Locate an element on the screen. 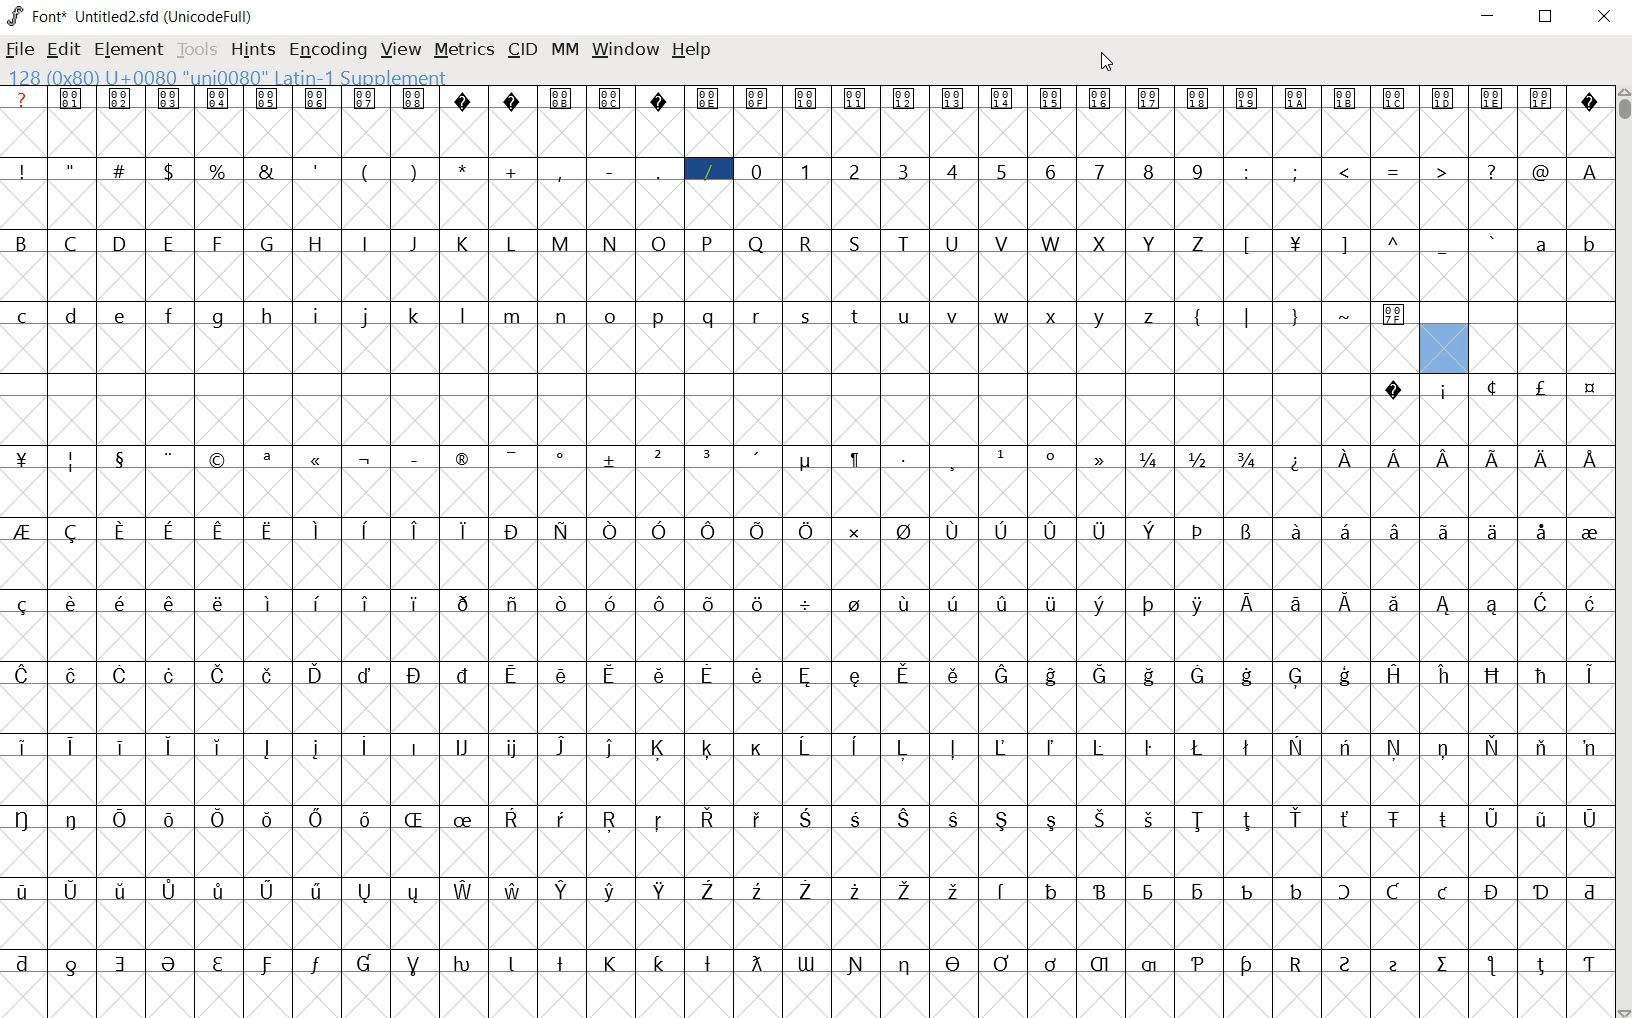 Image resolution: width=1632 pixels, height=1018 pixels. glyph is located at coordinates (1541, 97).